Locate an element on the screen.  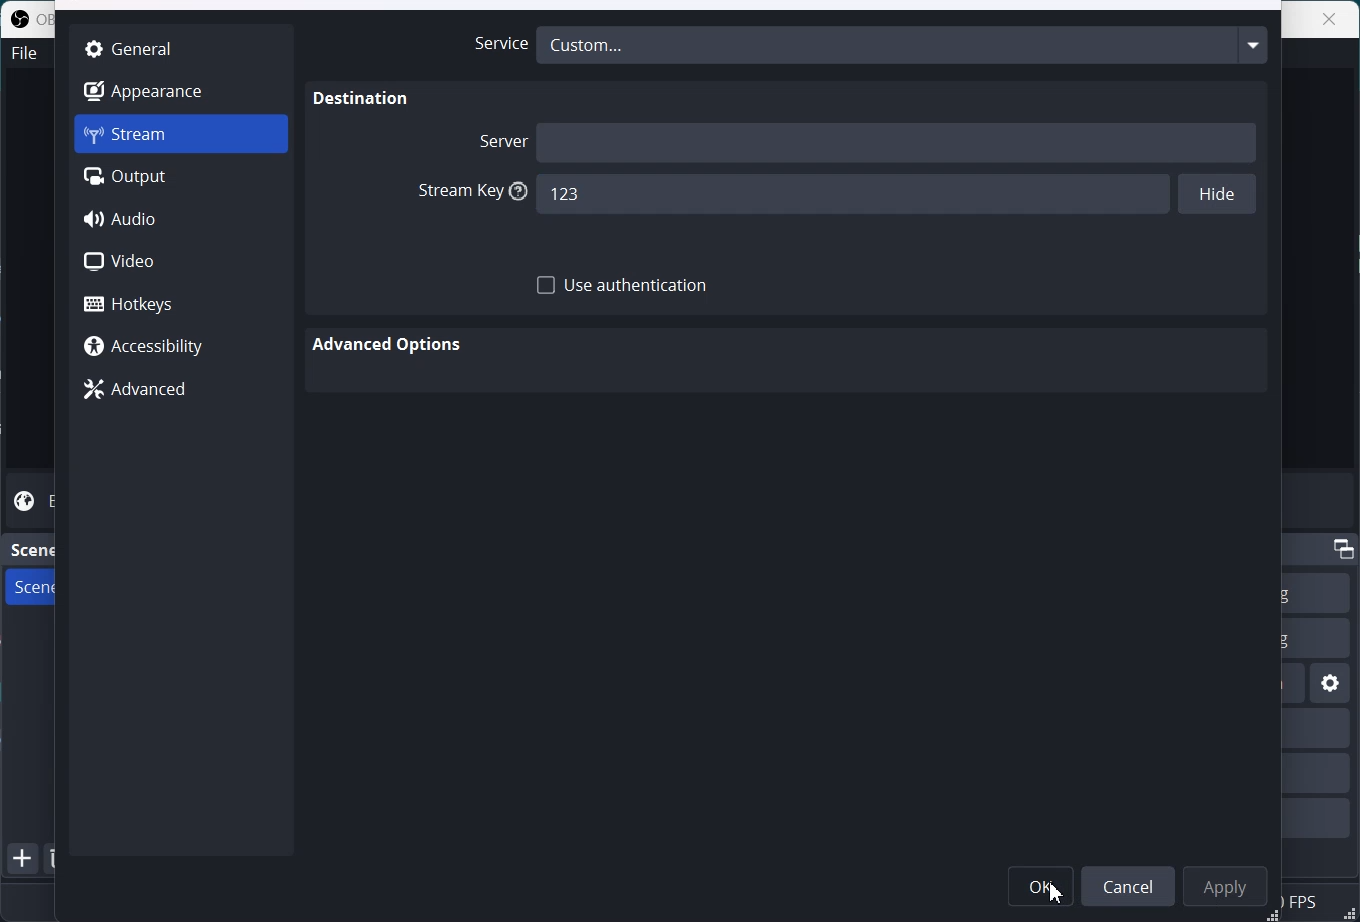
Video is located at coordinates (181, 261).